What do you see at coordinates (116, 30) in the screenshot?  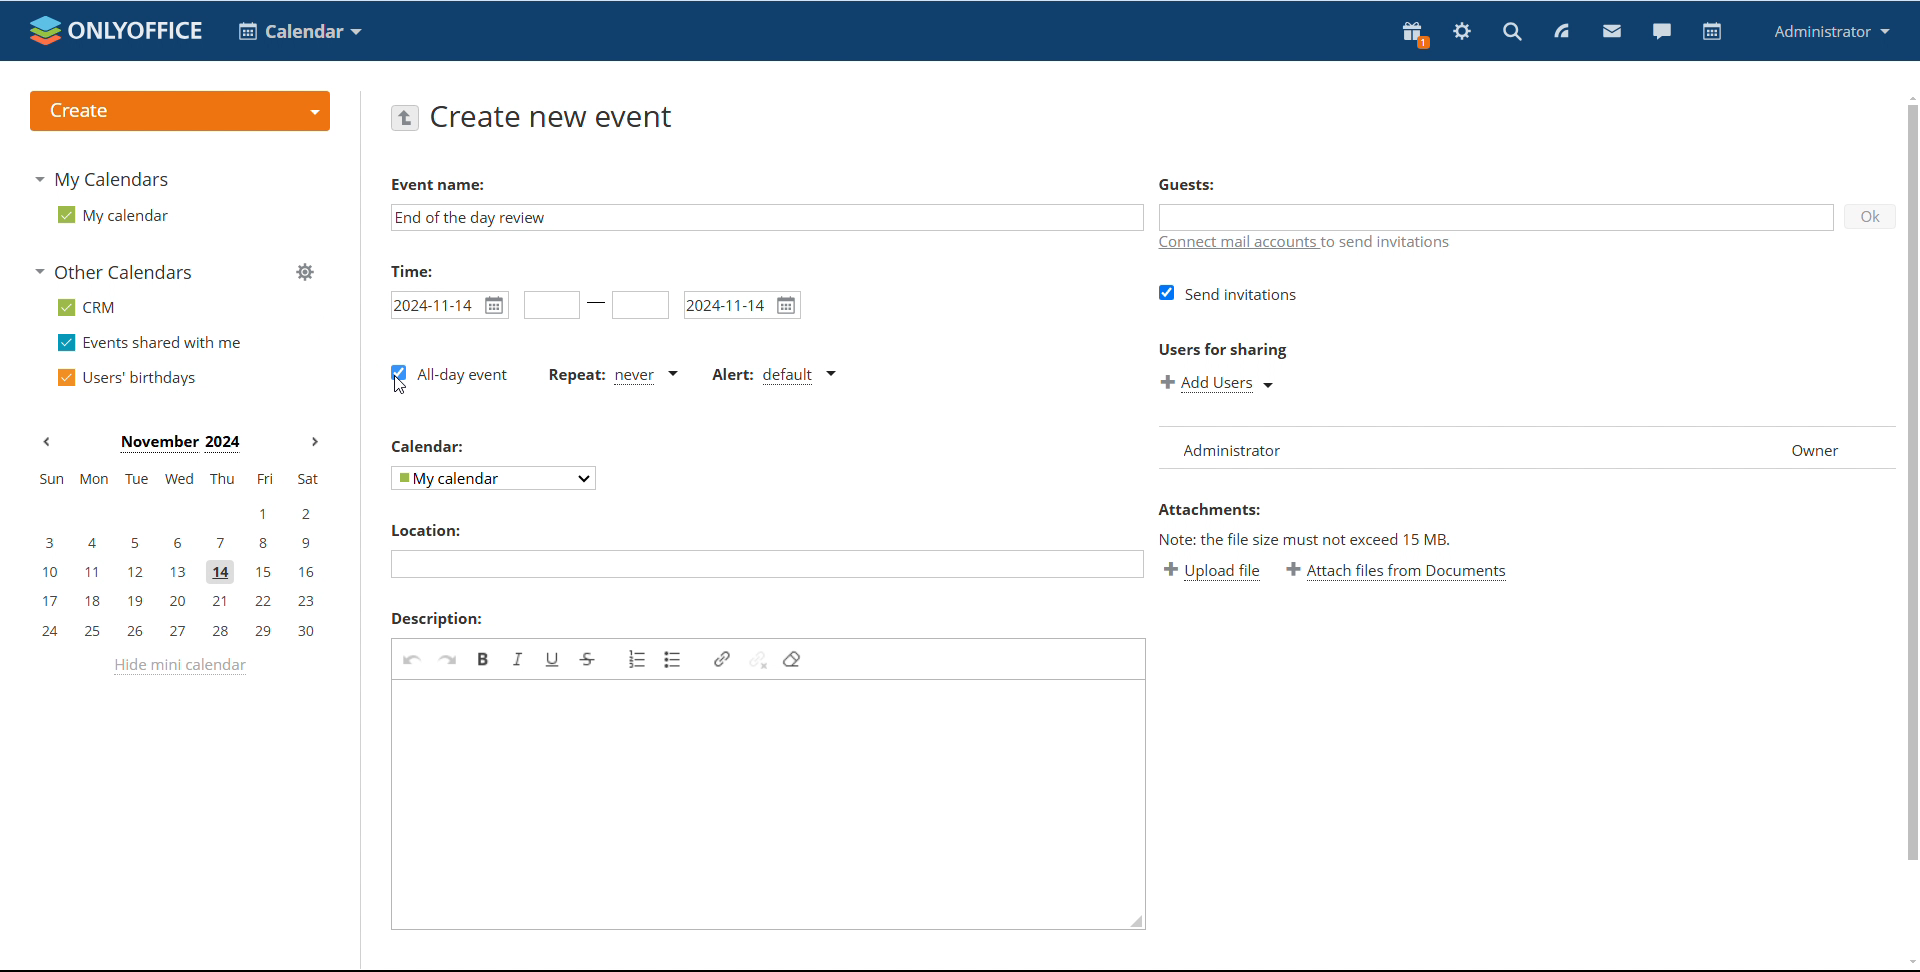 I see `logo` at bounding box center [116, 30].